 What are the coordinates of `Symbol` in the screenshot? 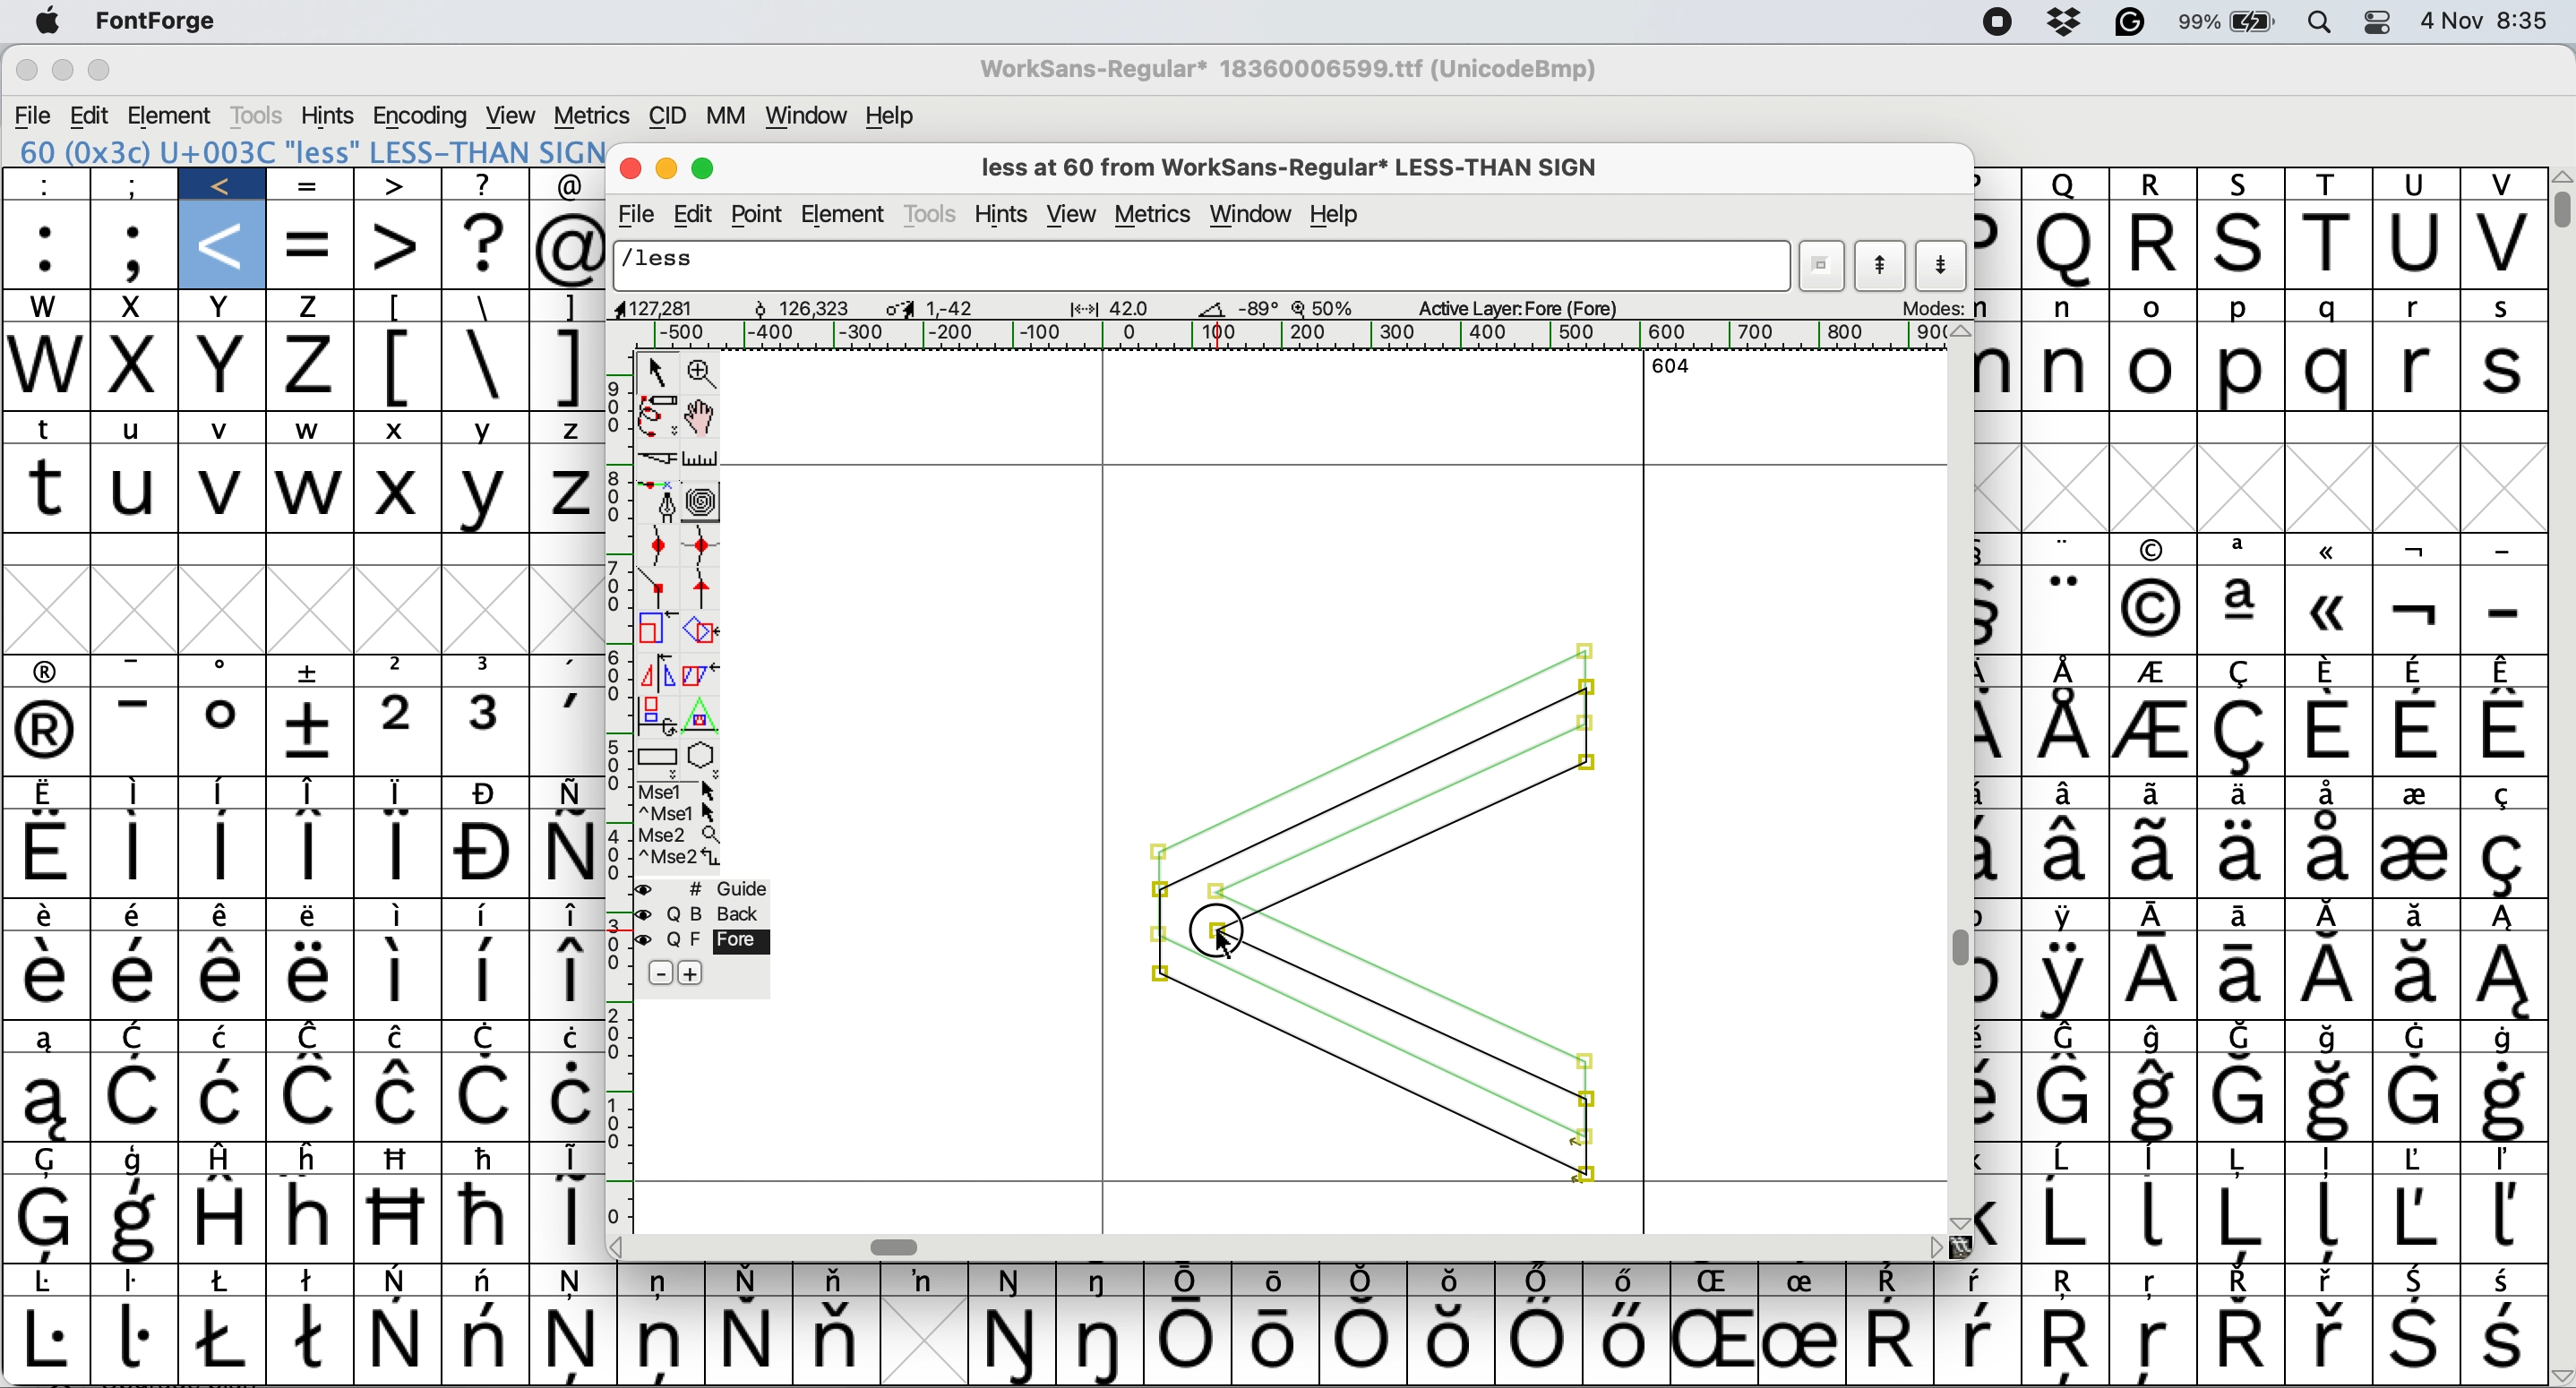 It's located at (2068, 608).